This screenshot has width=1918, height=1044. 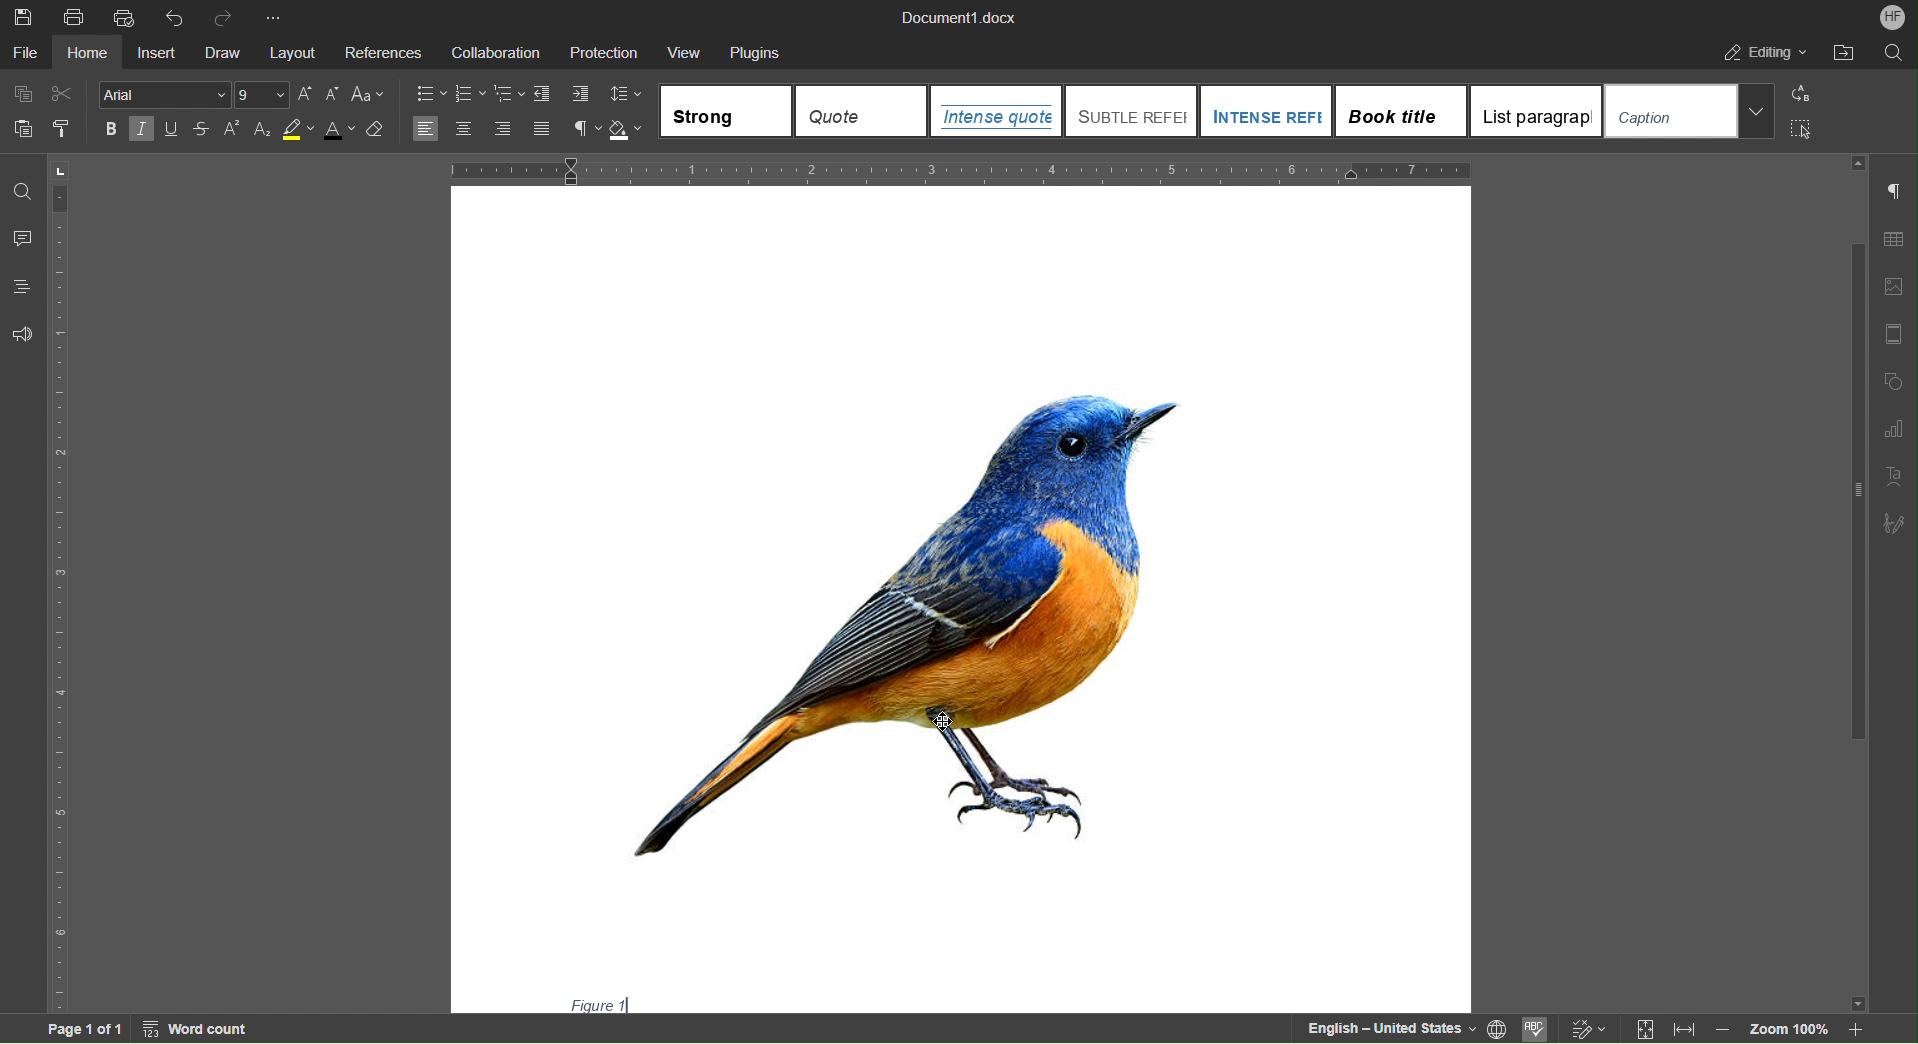 I want to click on Horizontal Ruler, so click(x=966, y=167).